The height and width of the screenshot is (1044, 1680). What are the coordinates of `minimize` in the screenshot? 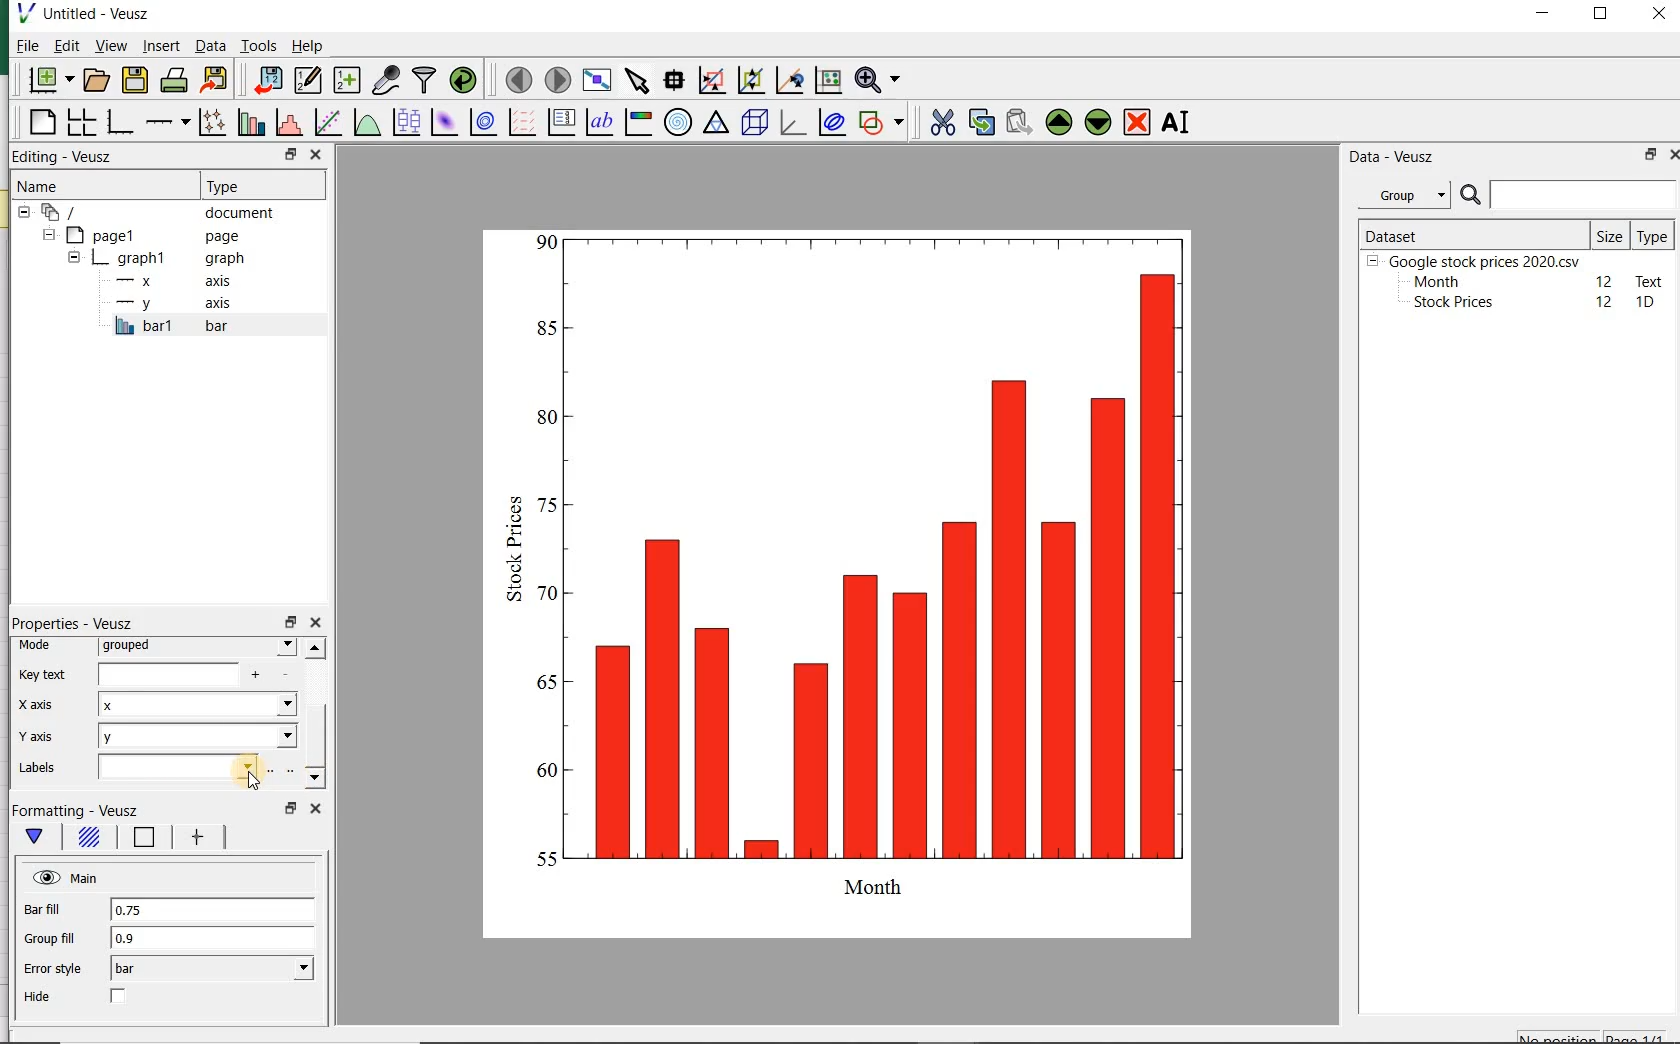 It's located at (1544, 15).